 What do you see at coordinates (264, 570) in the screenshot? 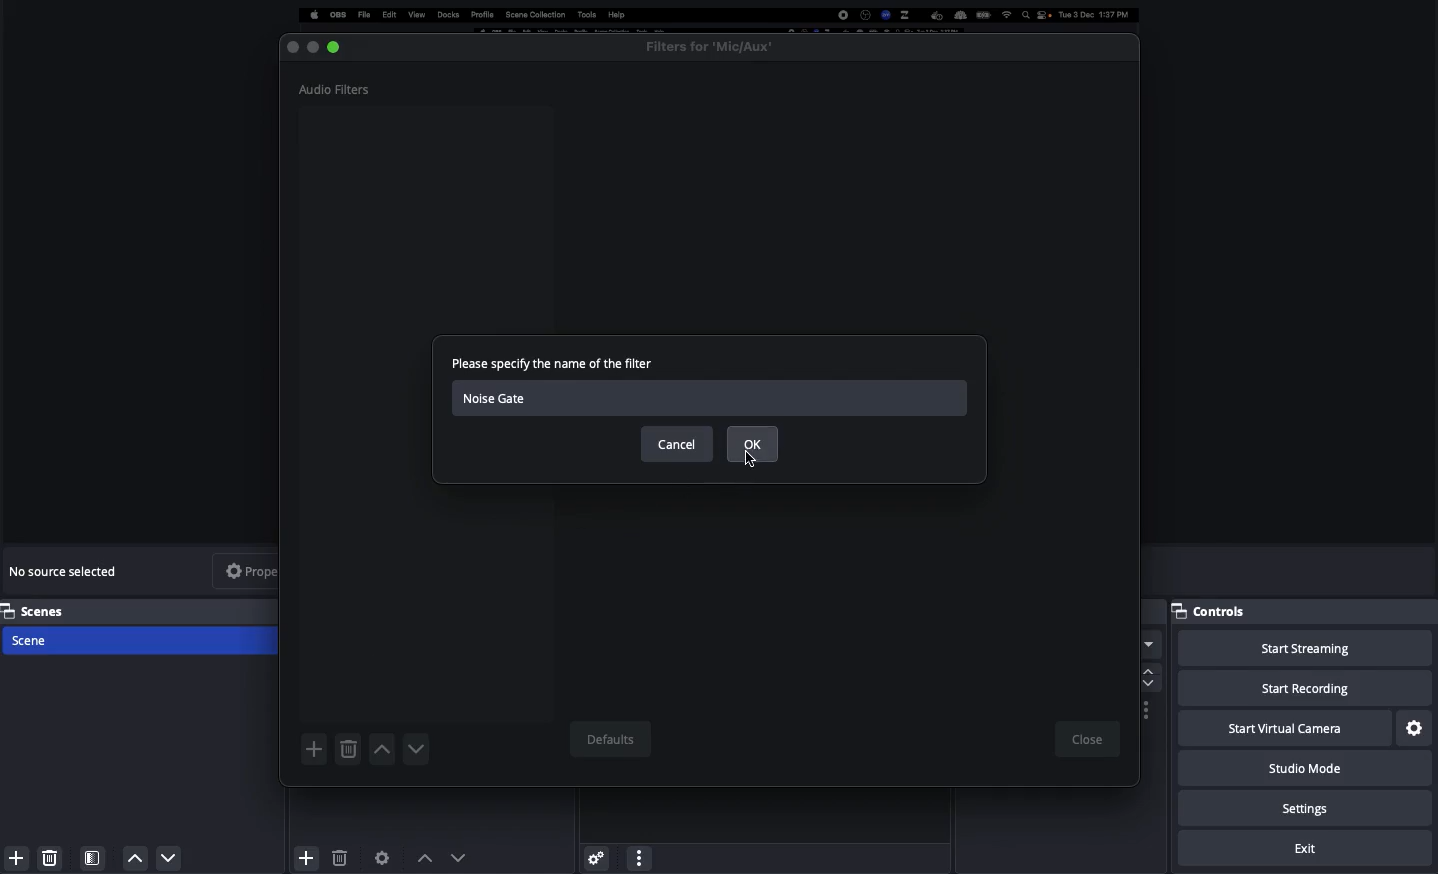
I see `Properties` at bounding box center [264, 570].